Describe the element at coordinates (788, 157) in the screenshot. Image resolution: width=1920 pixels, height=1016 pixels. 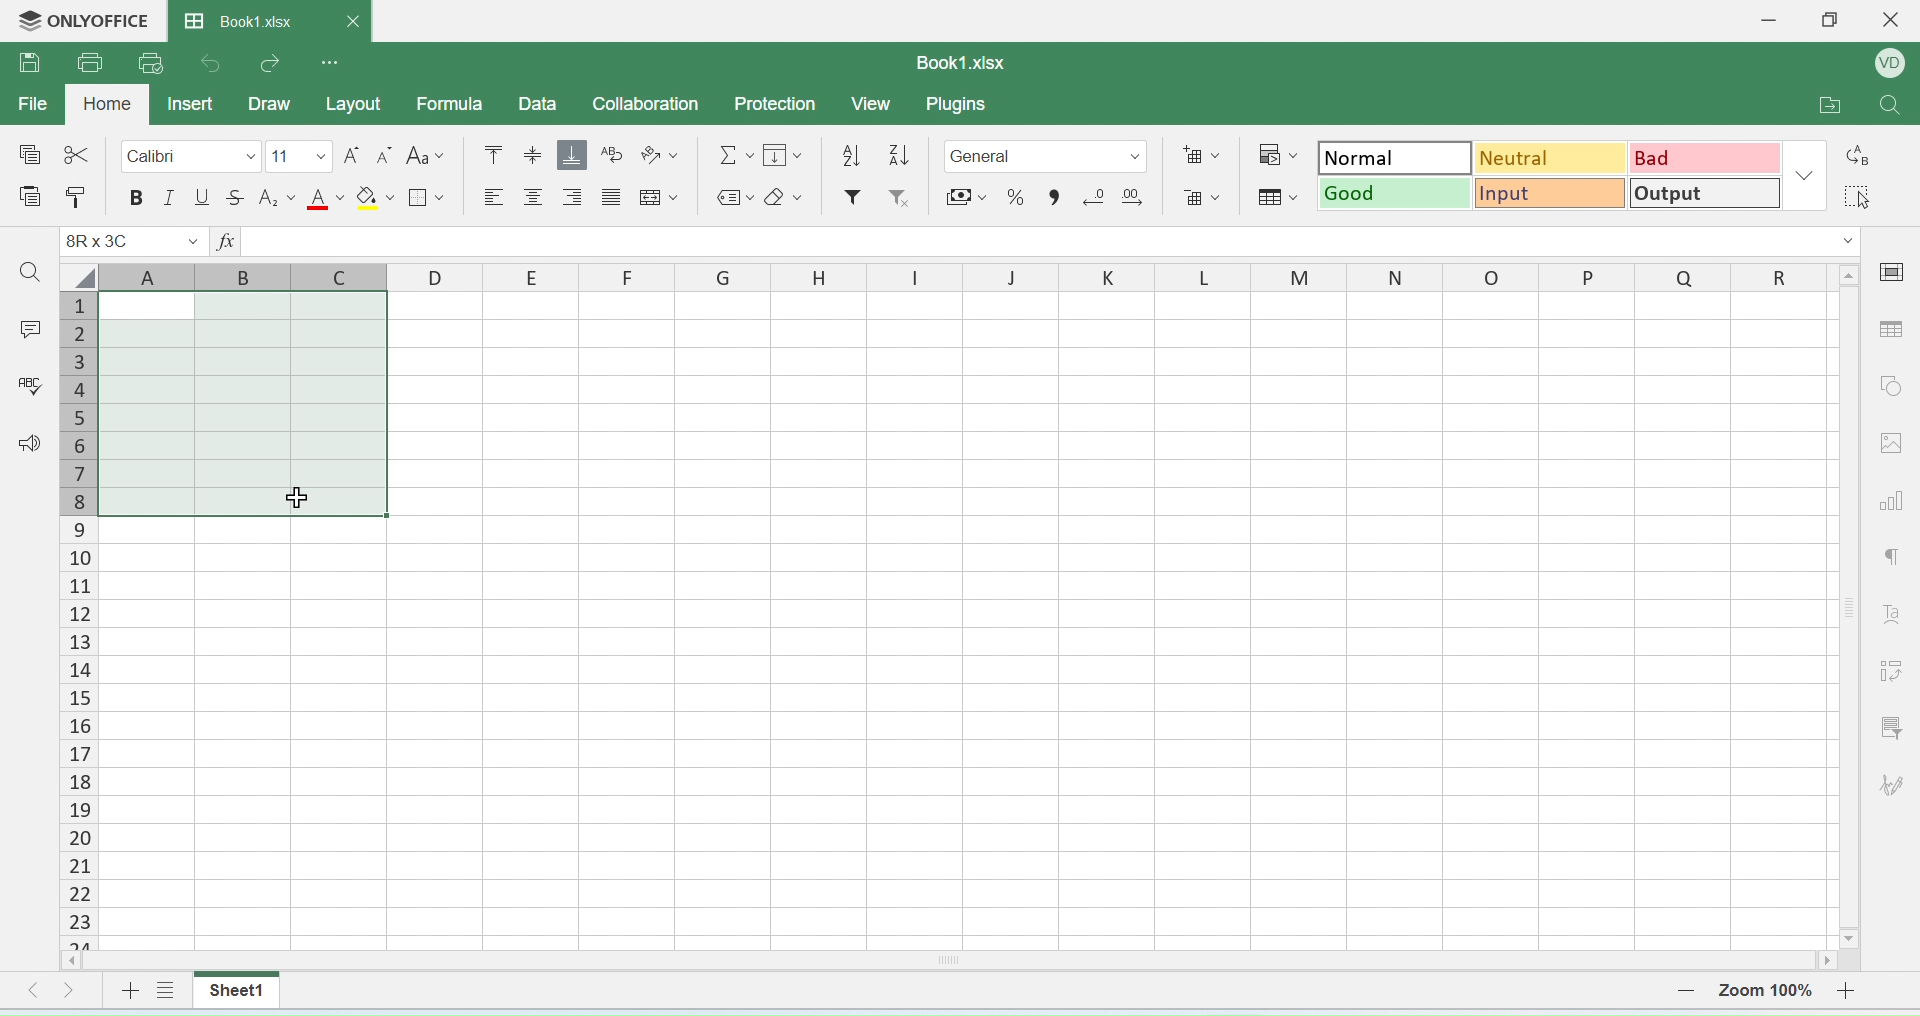
I see `fill` at that location.